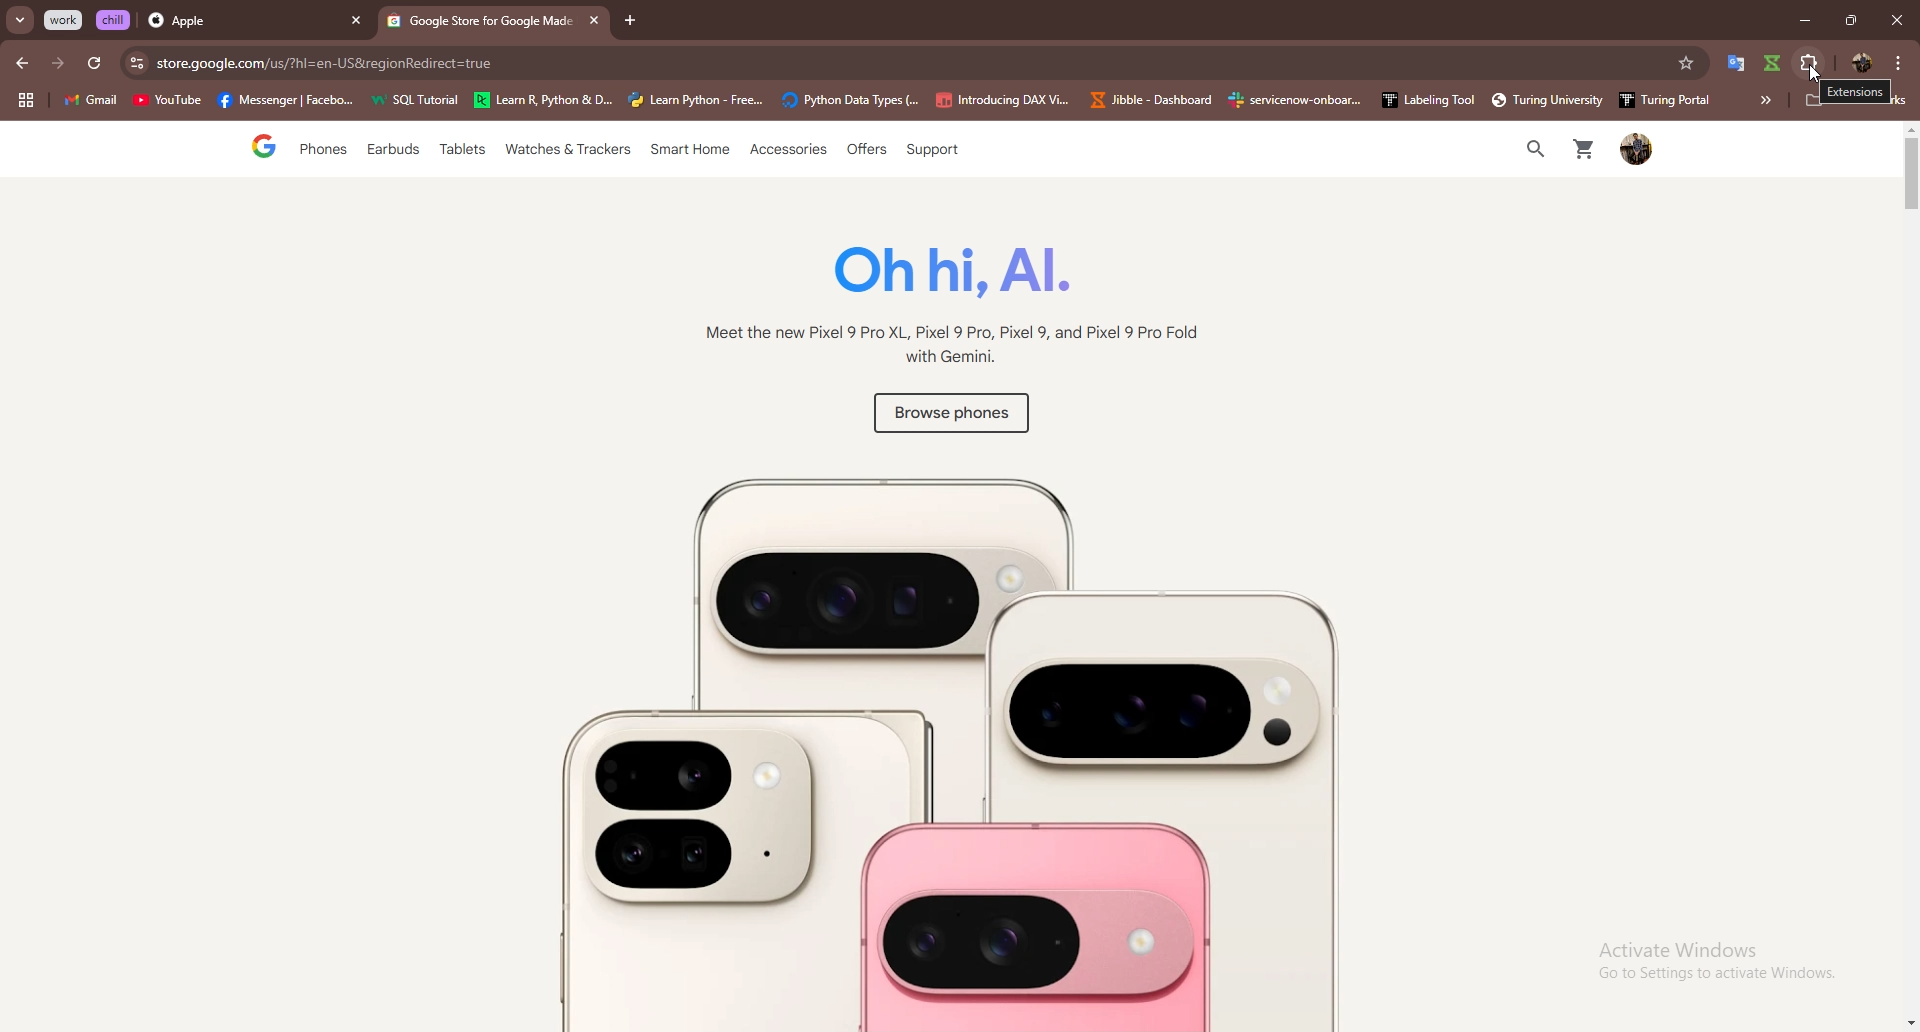 Image resolution: width=1920 pixels, height=1032 pixels. Describe the element at coordinates (691, 151) in the screenshot. I see `‘Smart Home` at that location.